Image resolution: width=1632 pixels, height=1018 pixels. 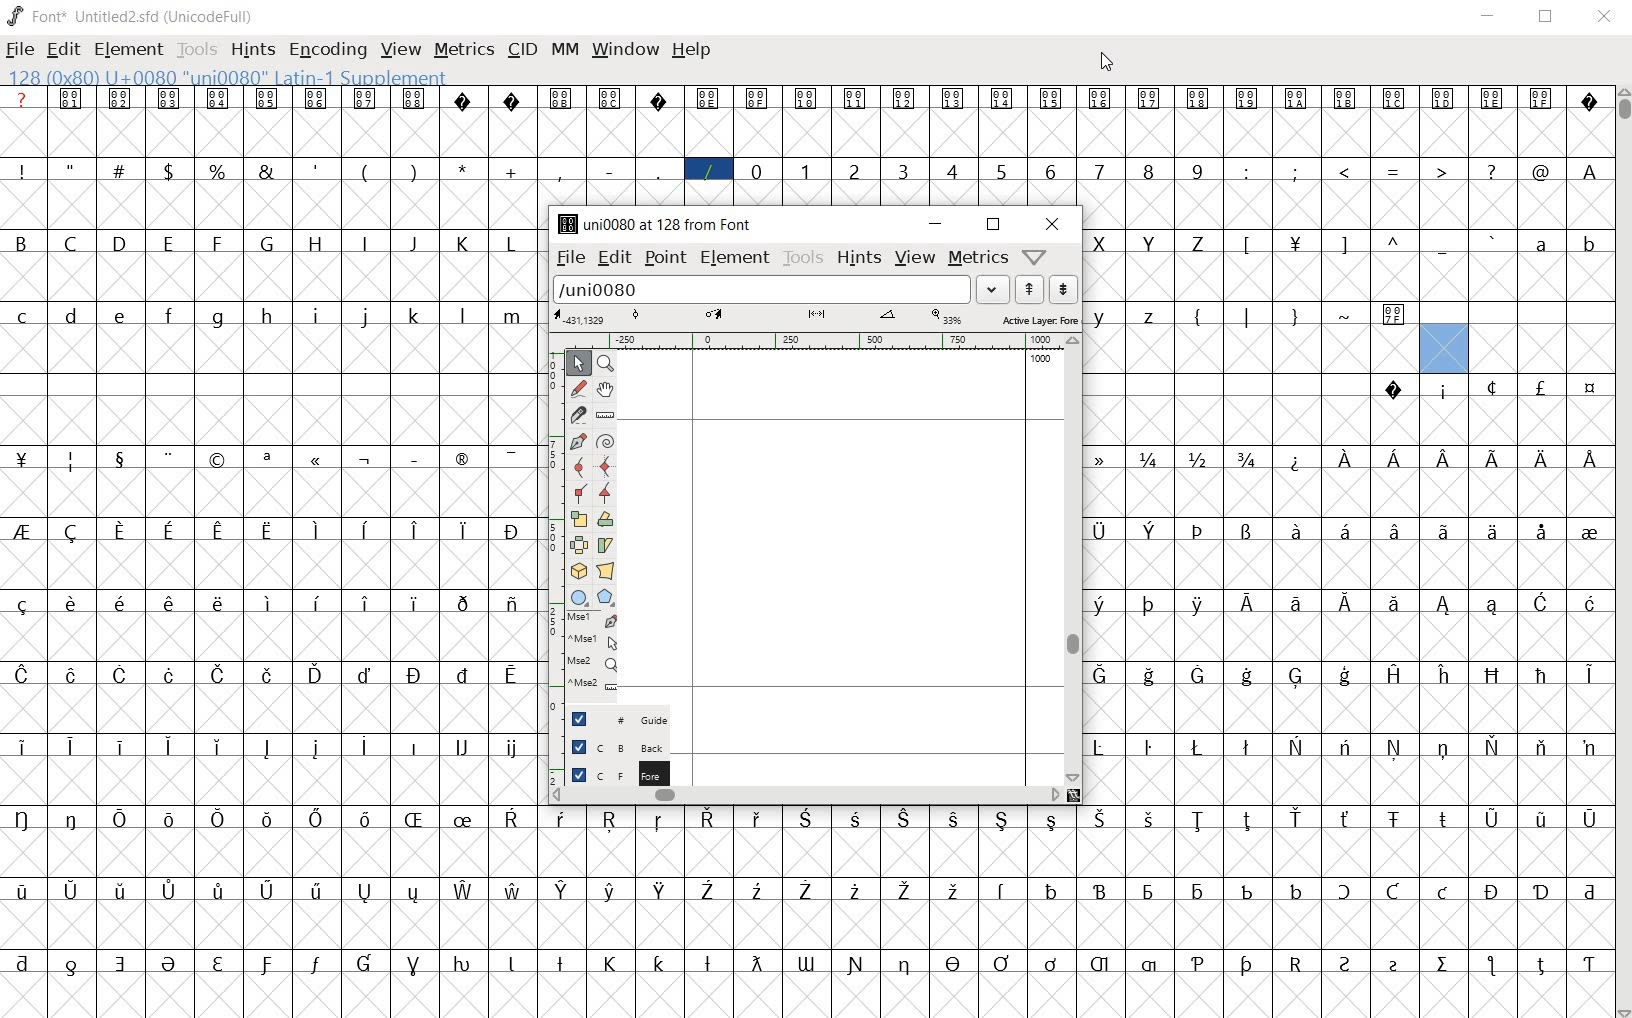 What do you see at coordinates (364, 99) in the screenshot?
I see `glyph` at bounding box center [364, 99].